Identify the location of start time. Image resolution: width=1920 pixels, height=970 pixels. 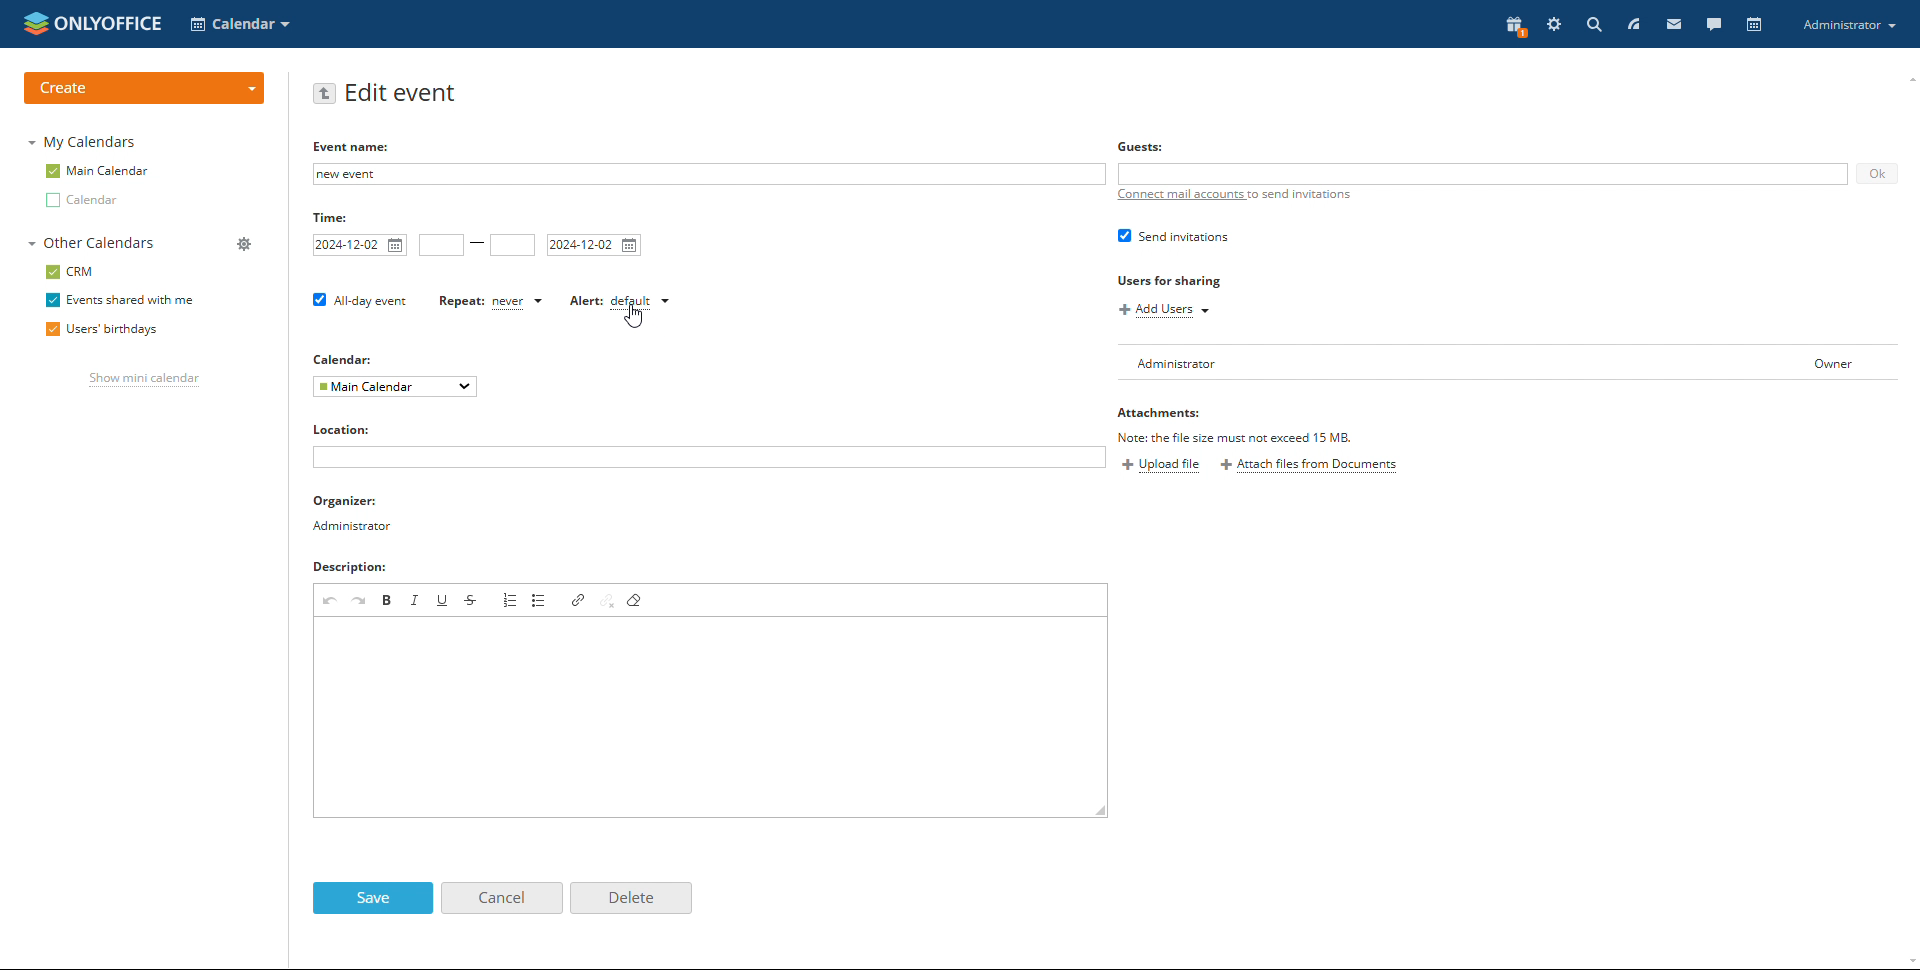
(442, 244).